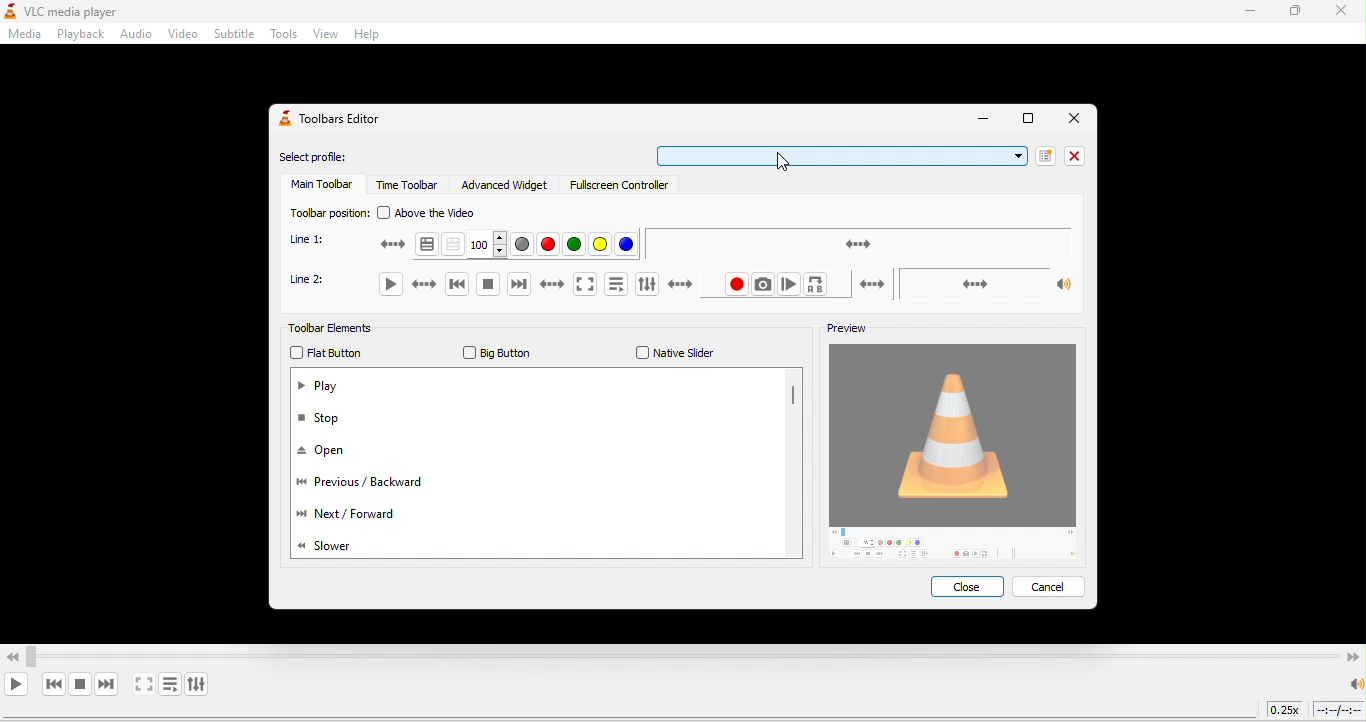 This screenshot has height=722, width=1366. What do you see at coordinates (550, 245) in the screenshot?
I see `red` at bounding box center [550, 245].